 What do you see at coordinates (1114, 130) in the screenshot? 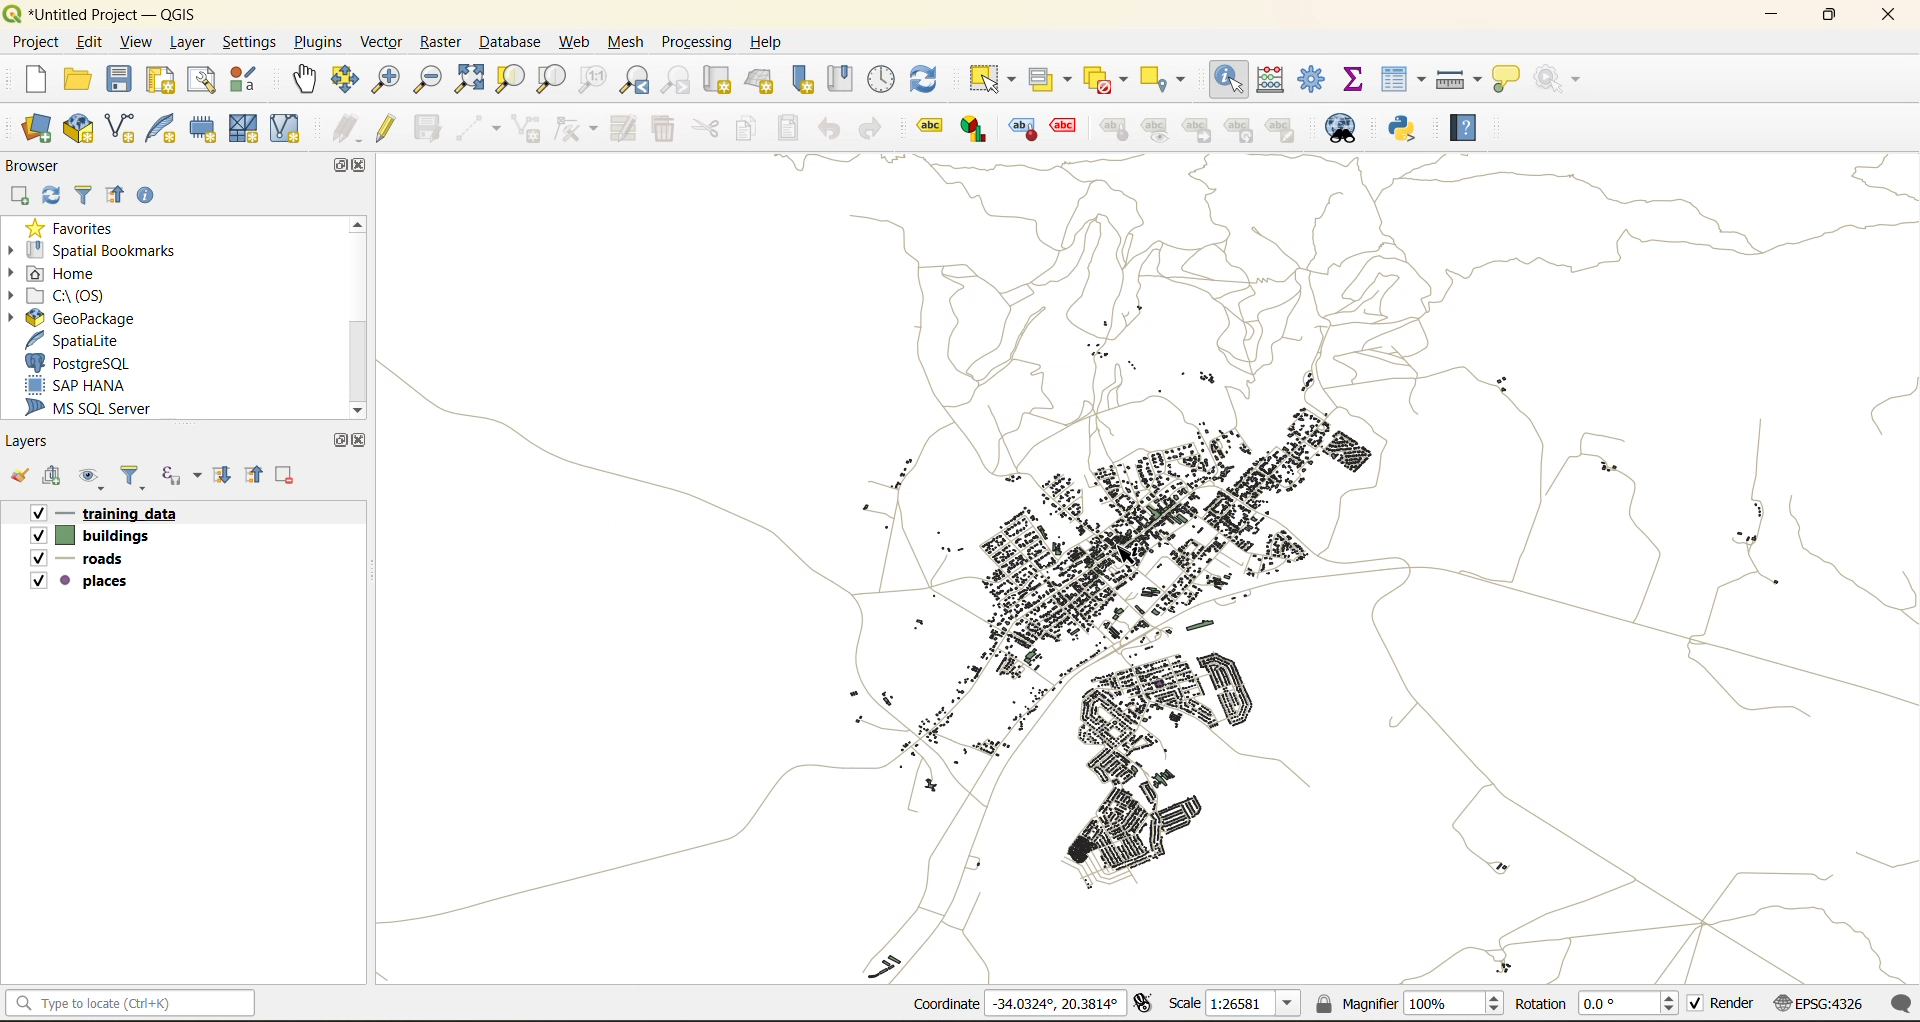
I see `style` at bounding box center [1114, 130].